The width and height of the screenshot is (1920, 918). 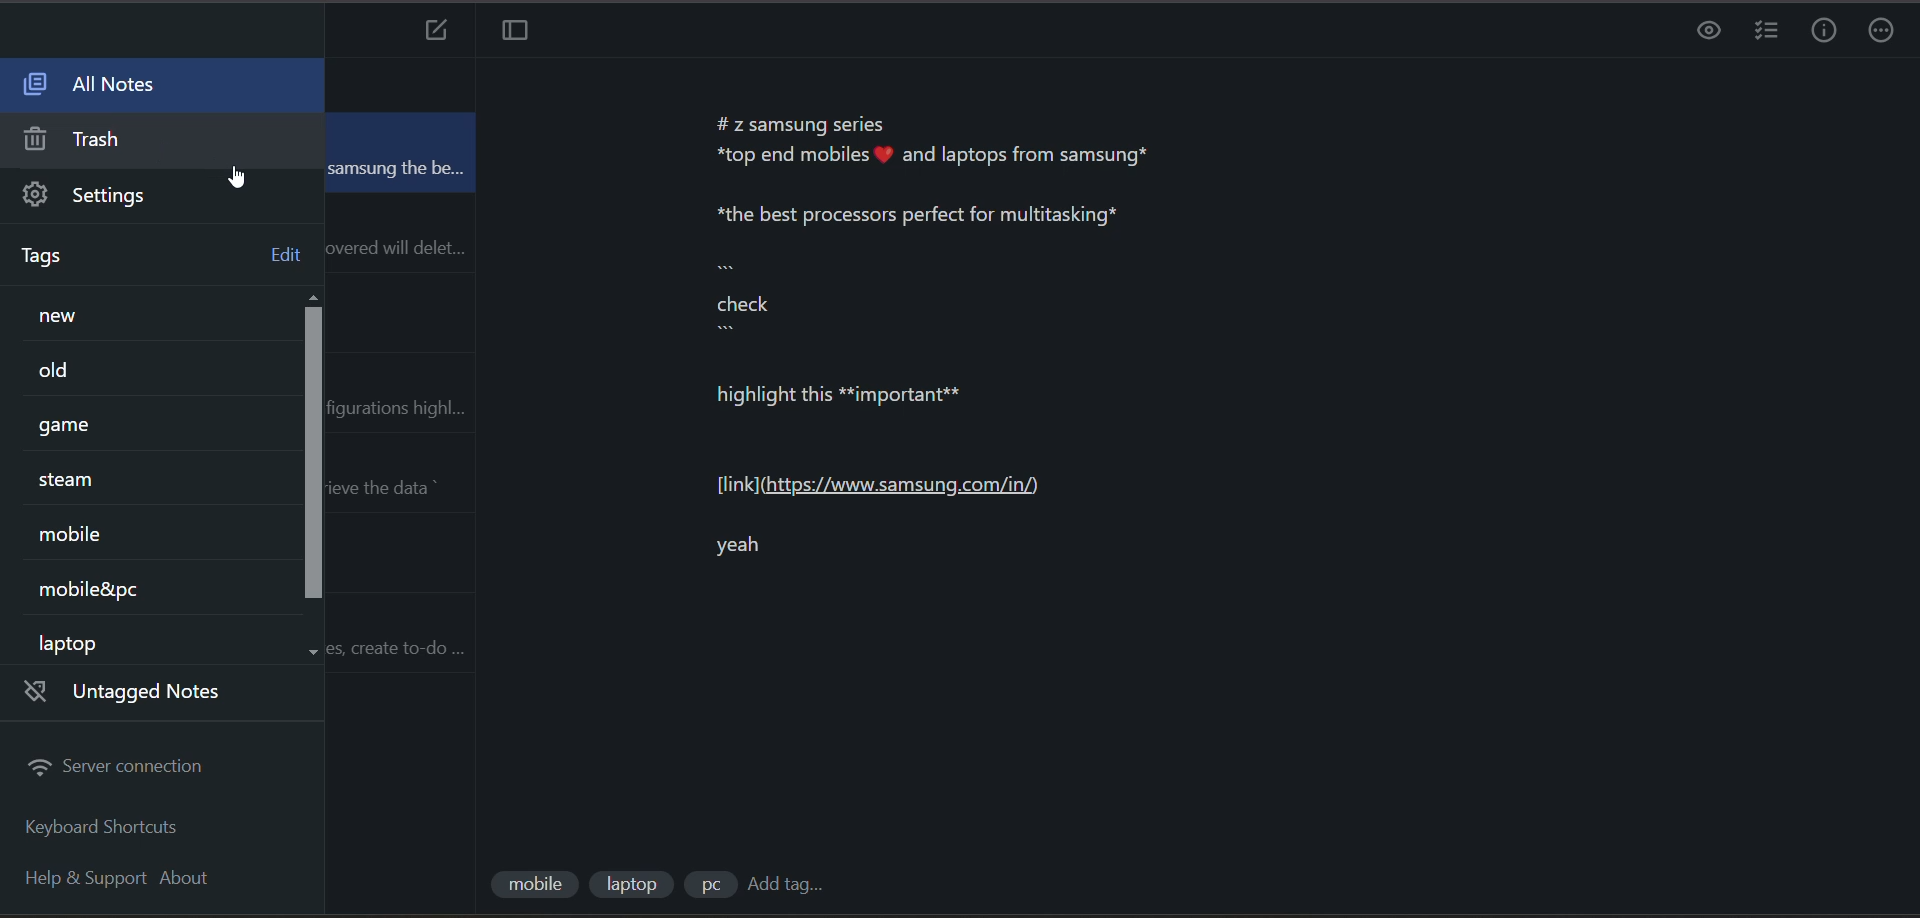 I want to click on tag 1, so click(x=83, y=318).